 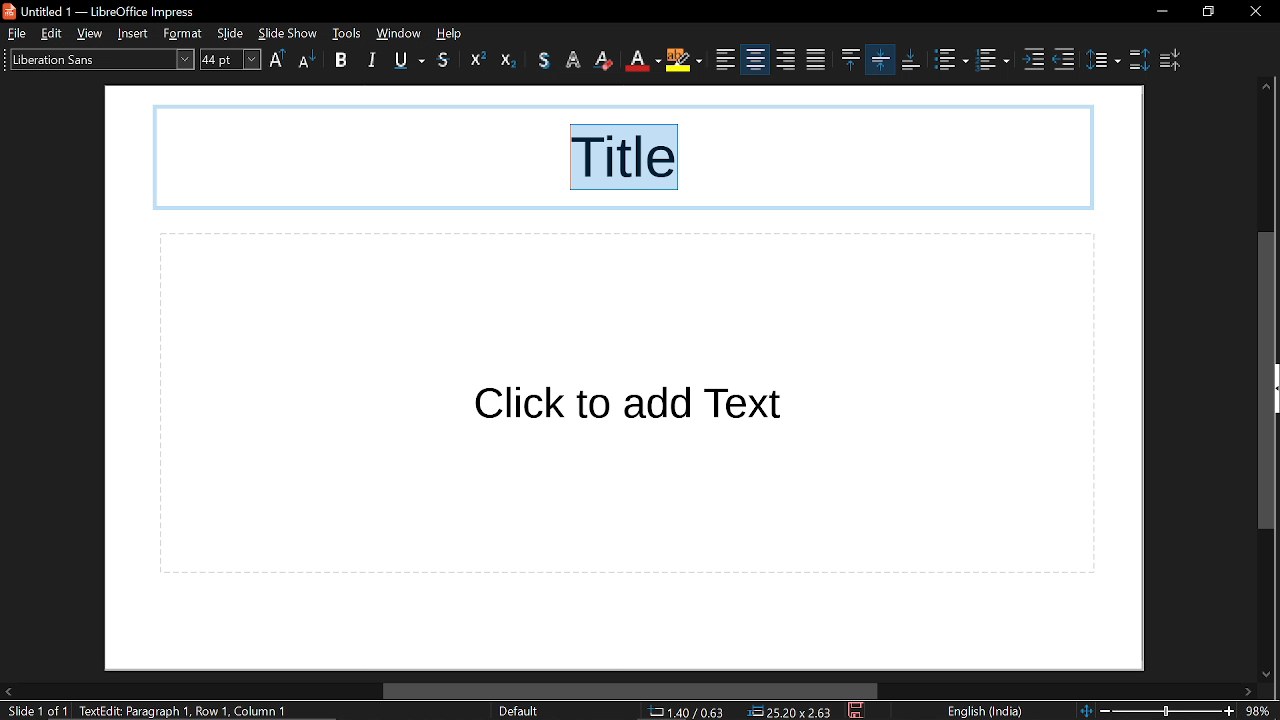 I want to click on decrease indent, so click(x=1064, y=60).